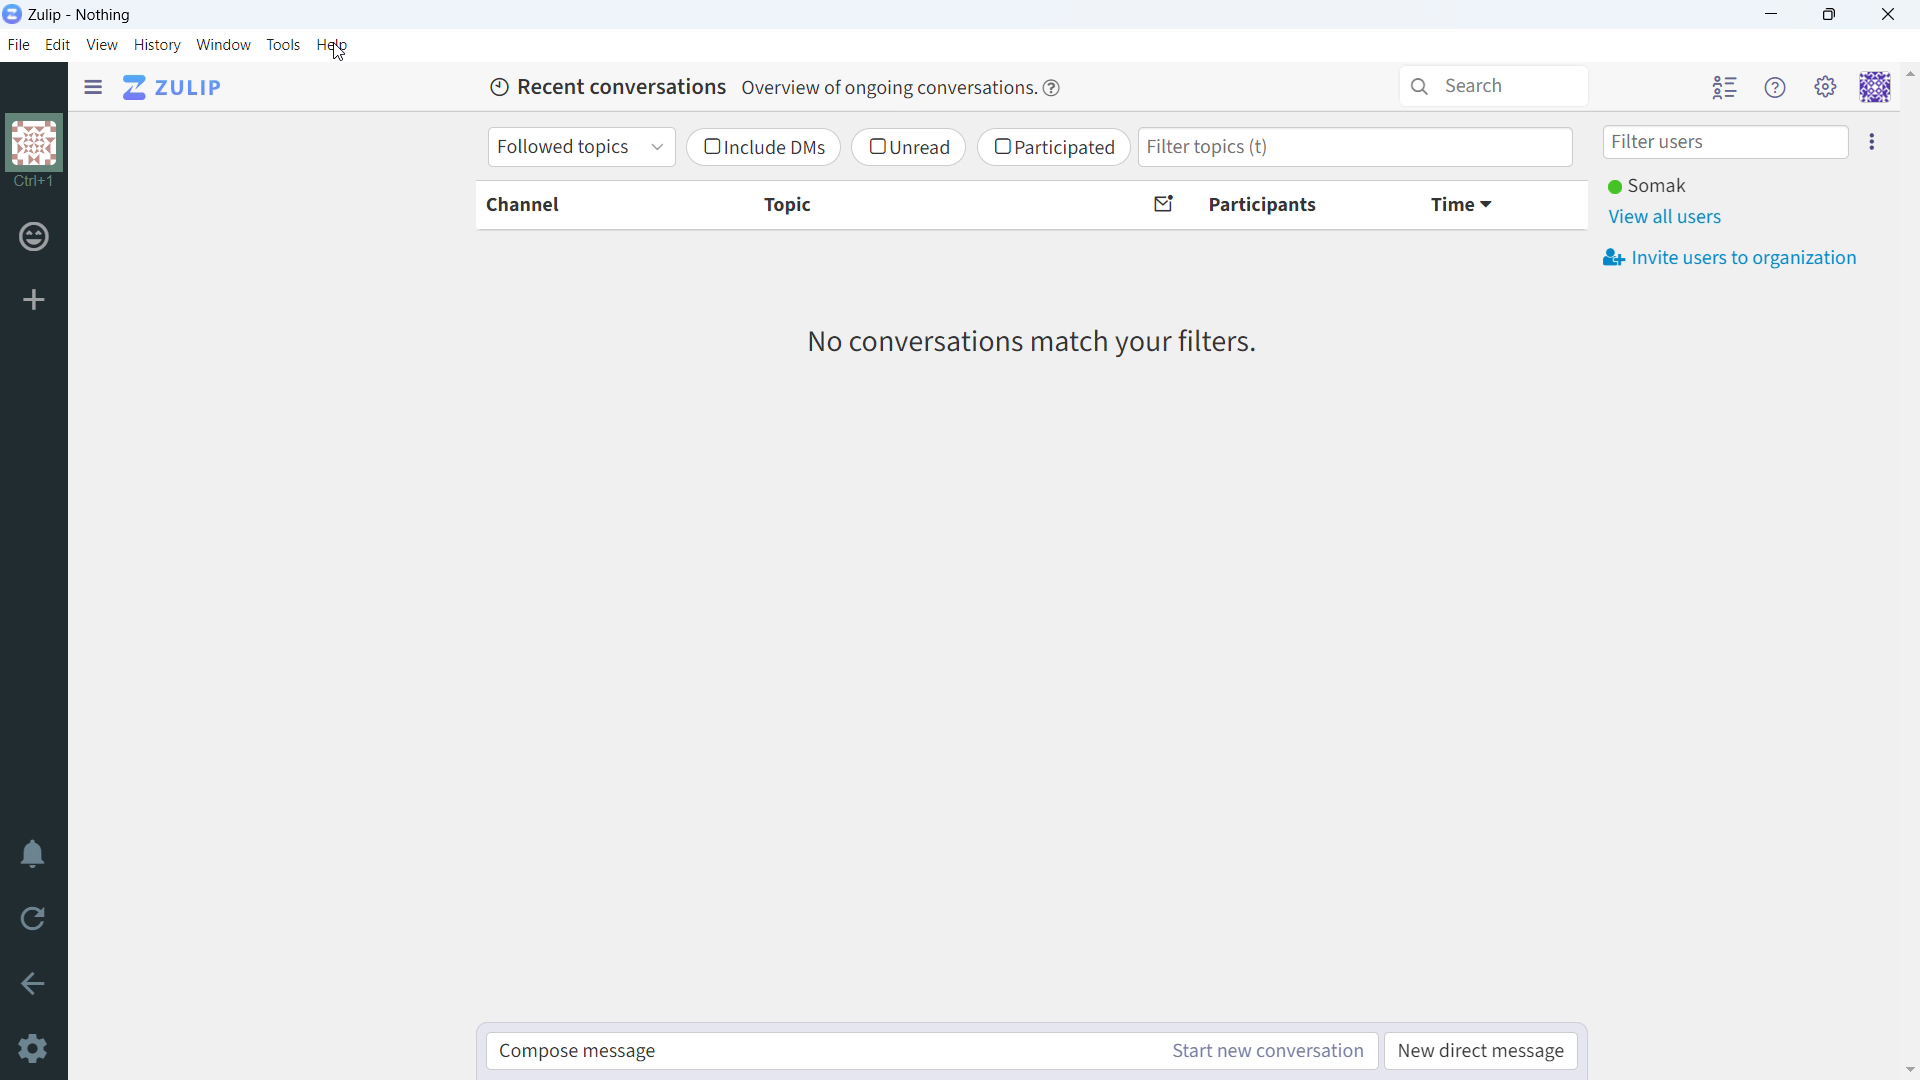 The width and height of the screenshot is (1920, 1080). Describe the element at coordinates (1908, 1070) in the screenshot. I see `scroll down` at that location.